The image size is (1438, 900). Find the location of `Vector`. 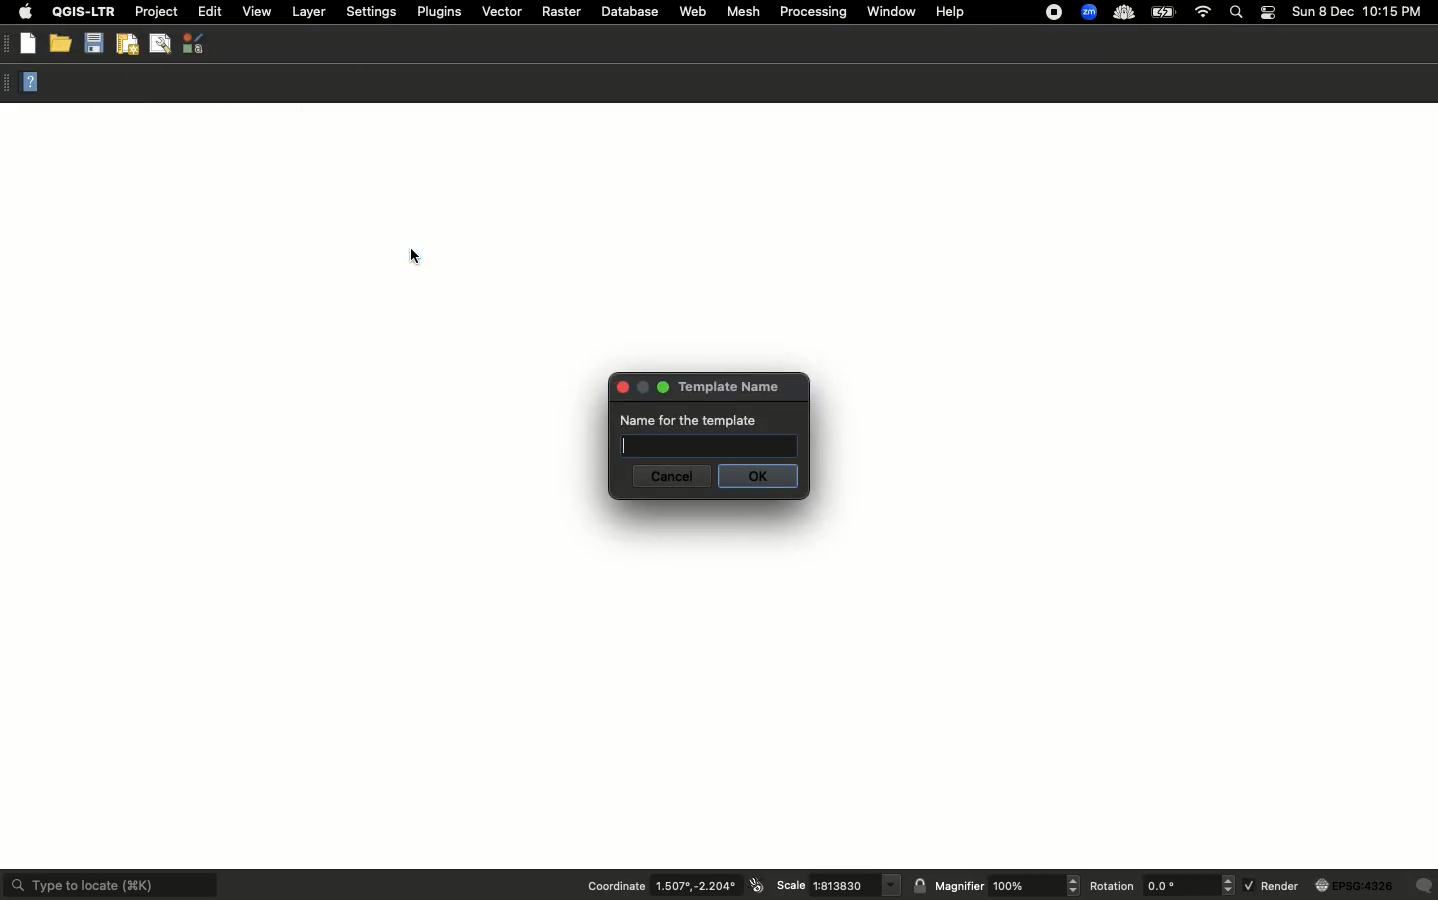

Vector is located at coordinates (500, 13).